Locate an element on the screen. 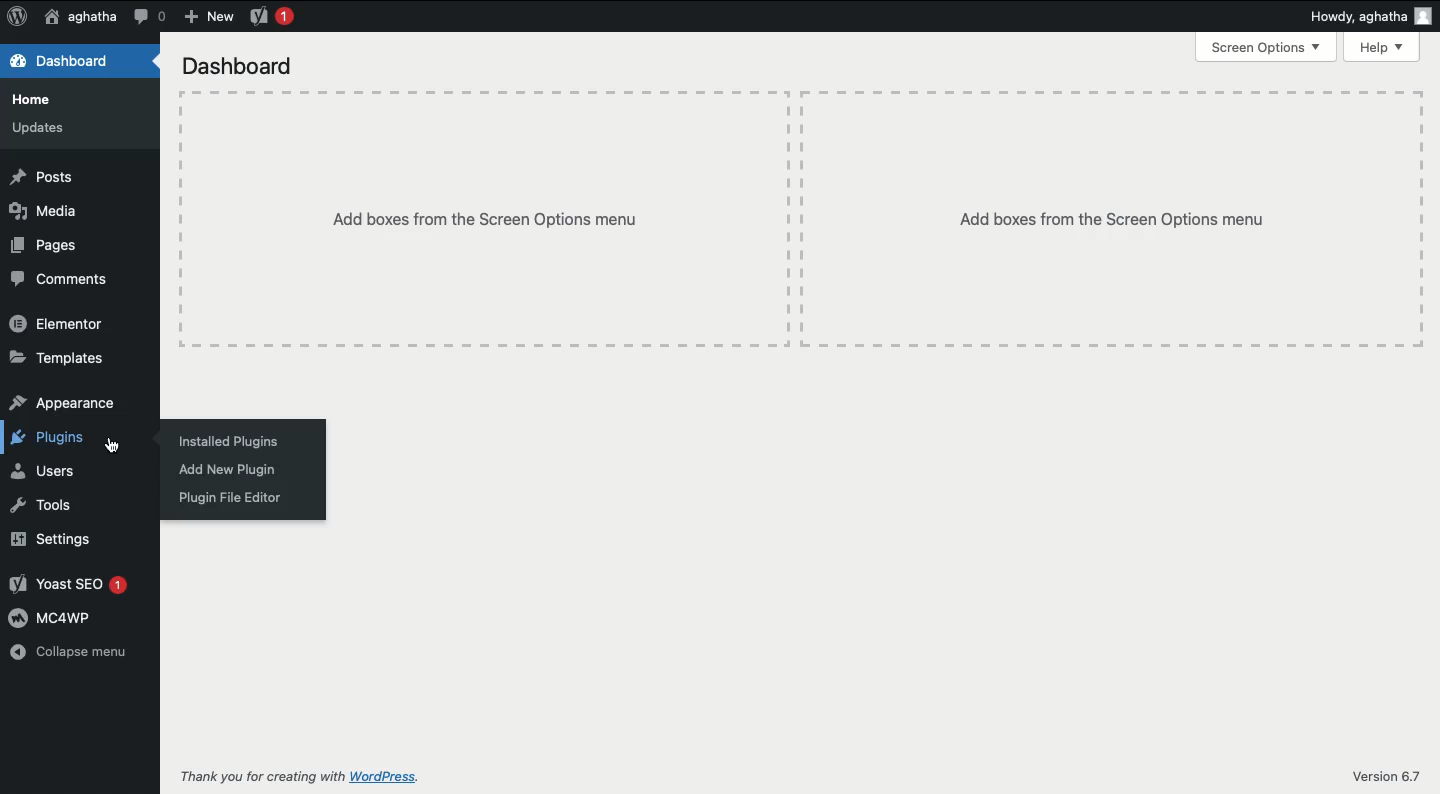  Howdy user is located at coordinates (1370, 16).